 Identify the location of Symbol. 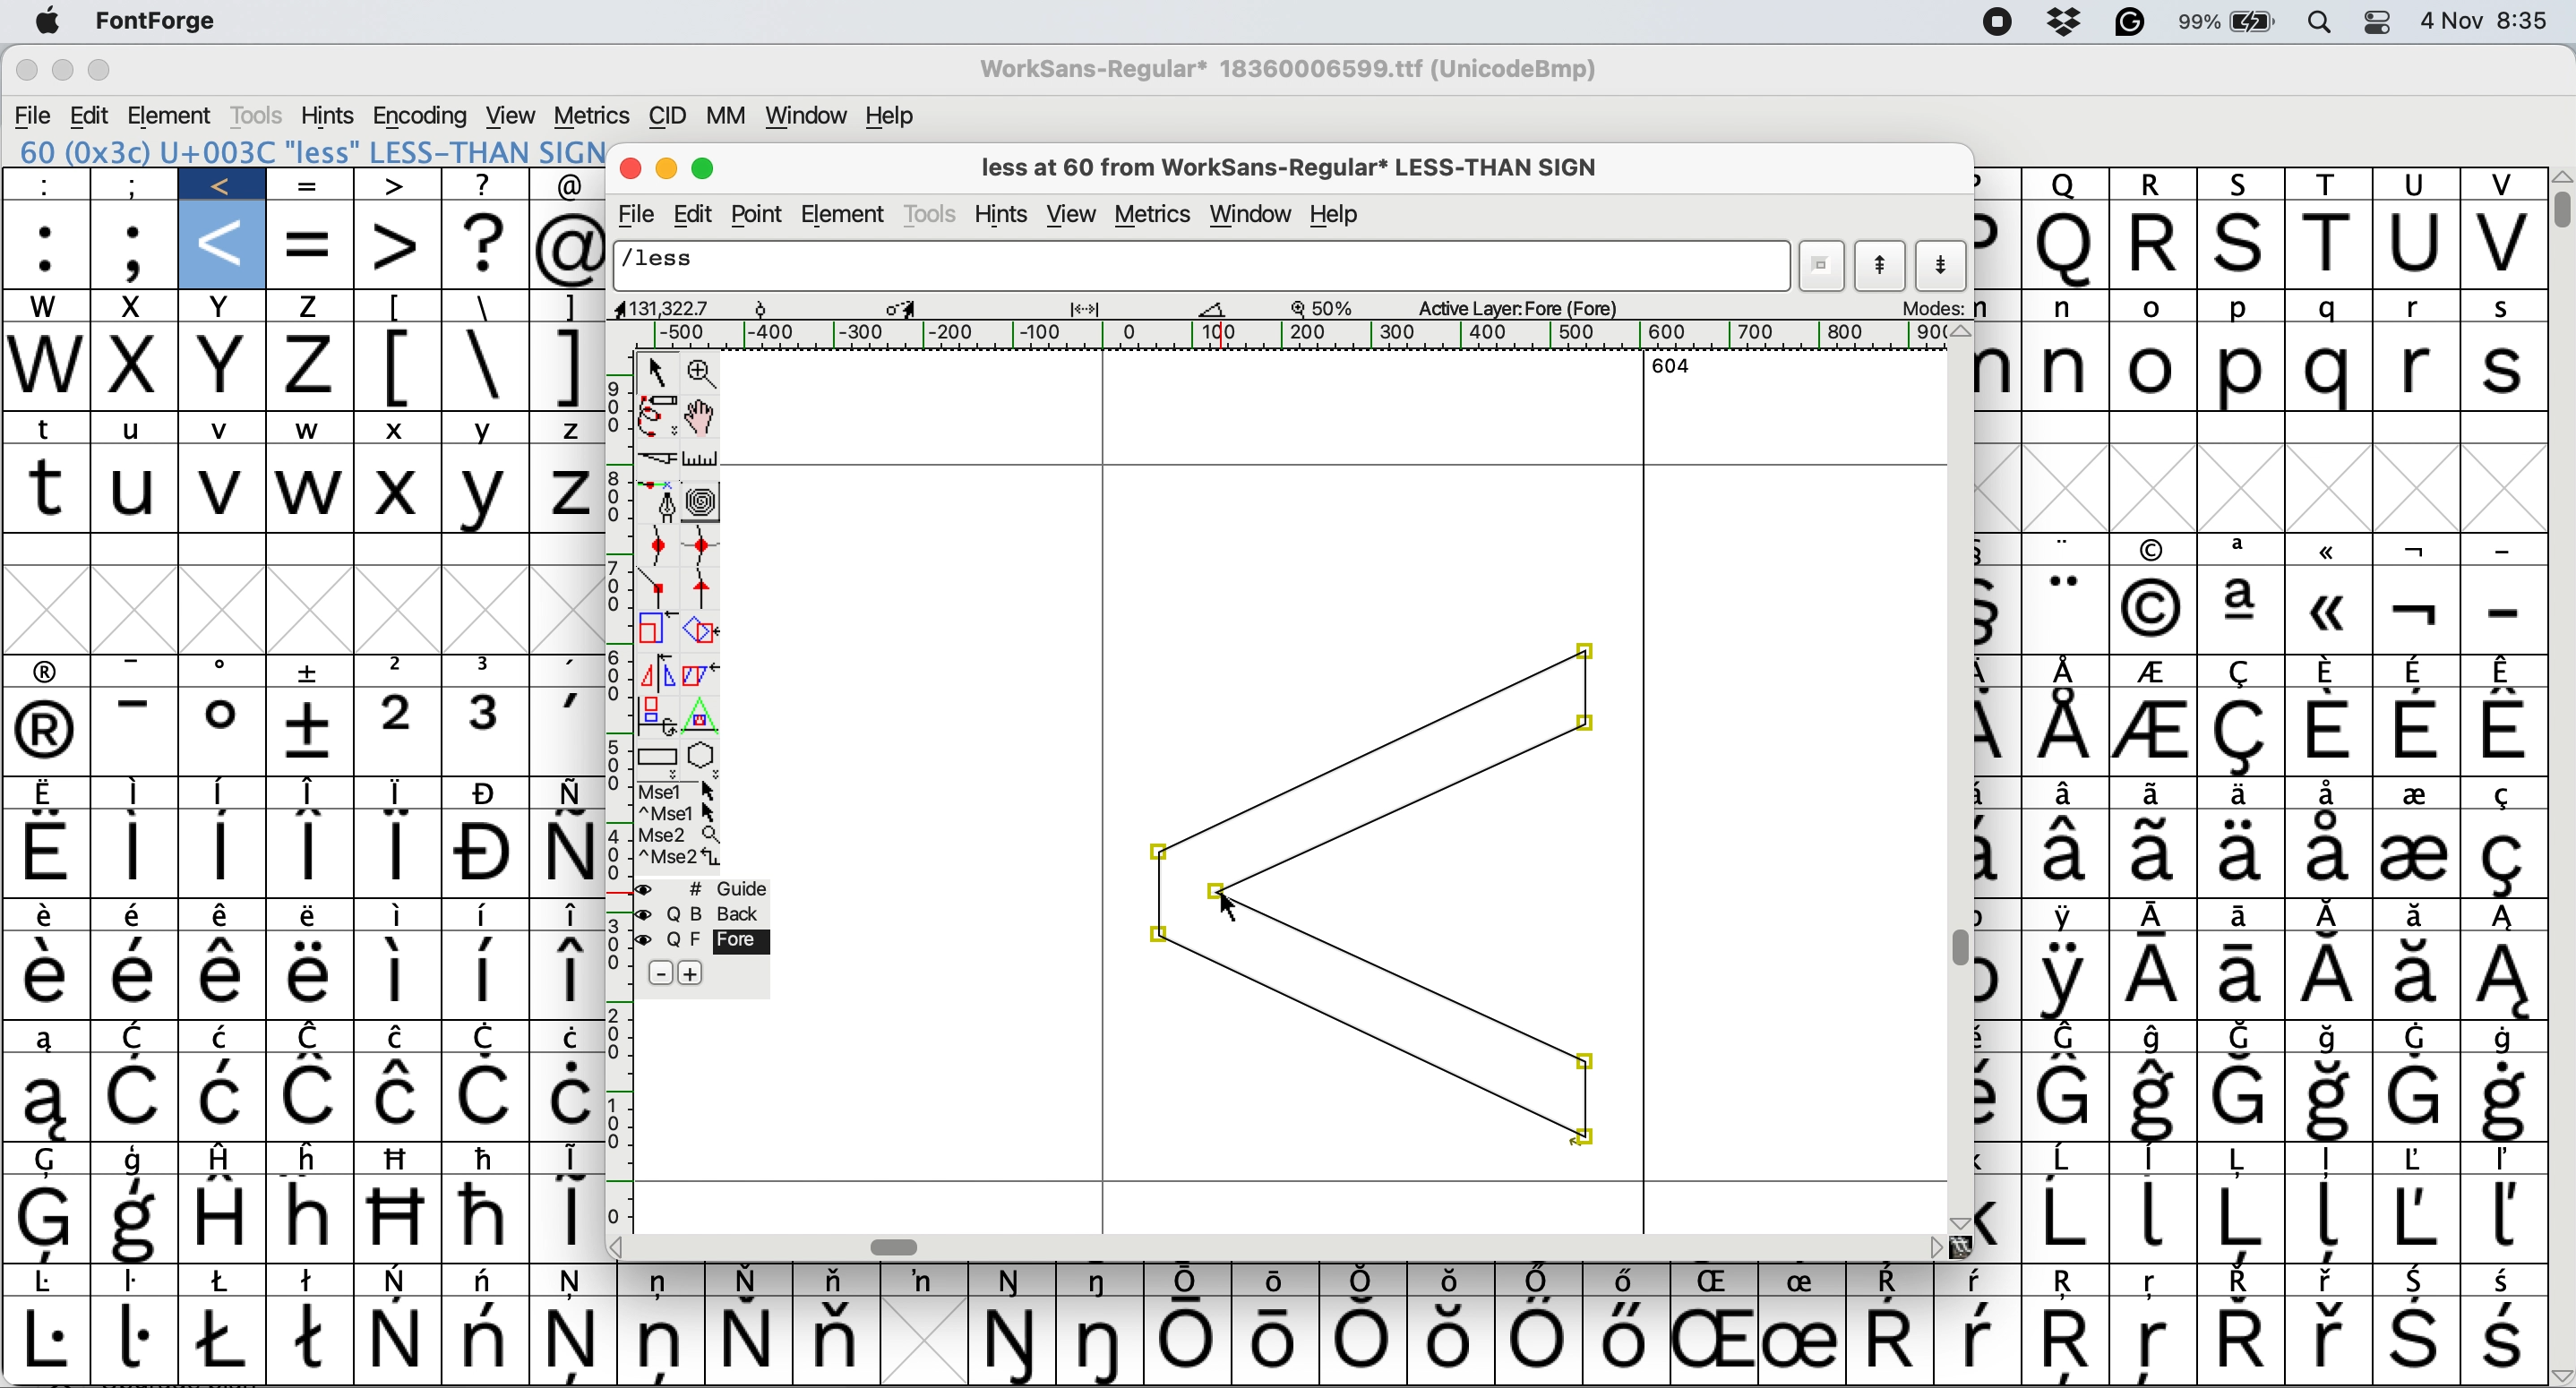
(1367, 1278).